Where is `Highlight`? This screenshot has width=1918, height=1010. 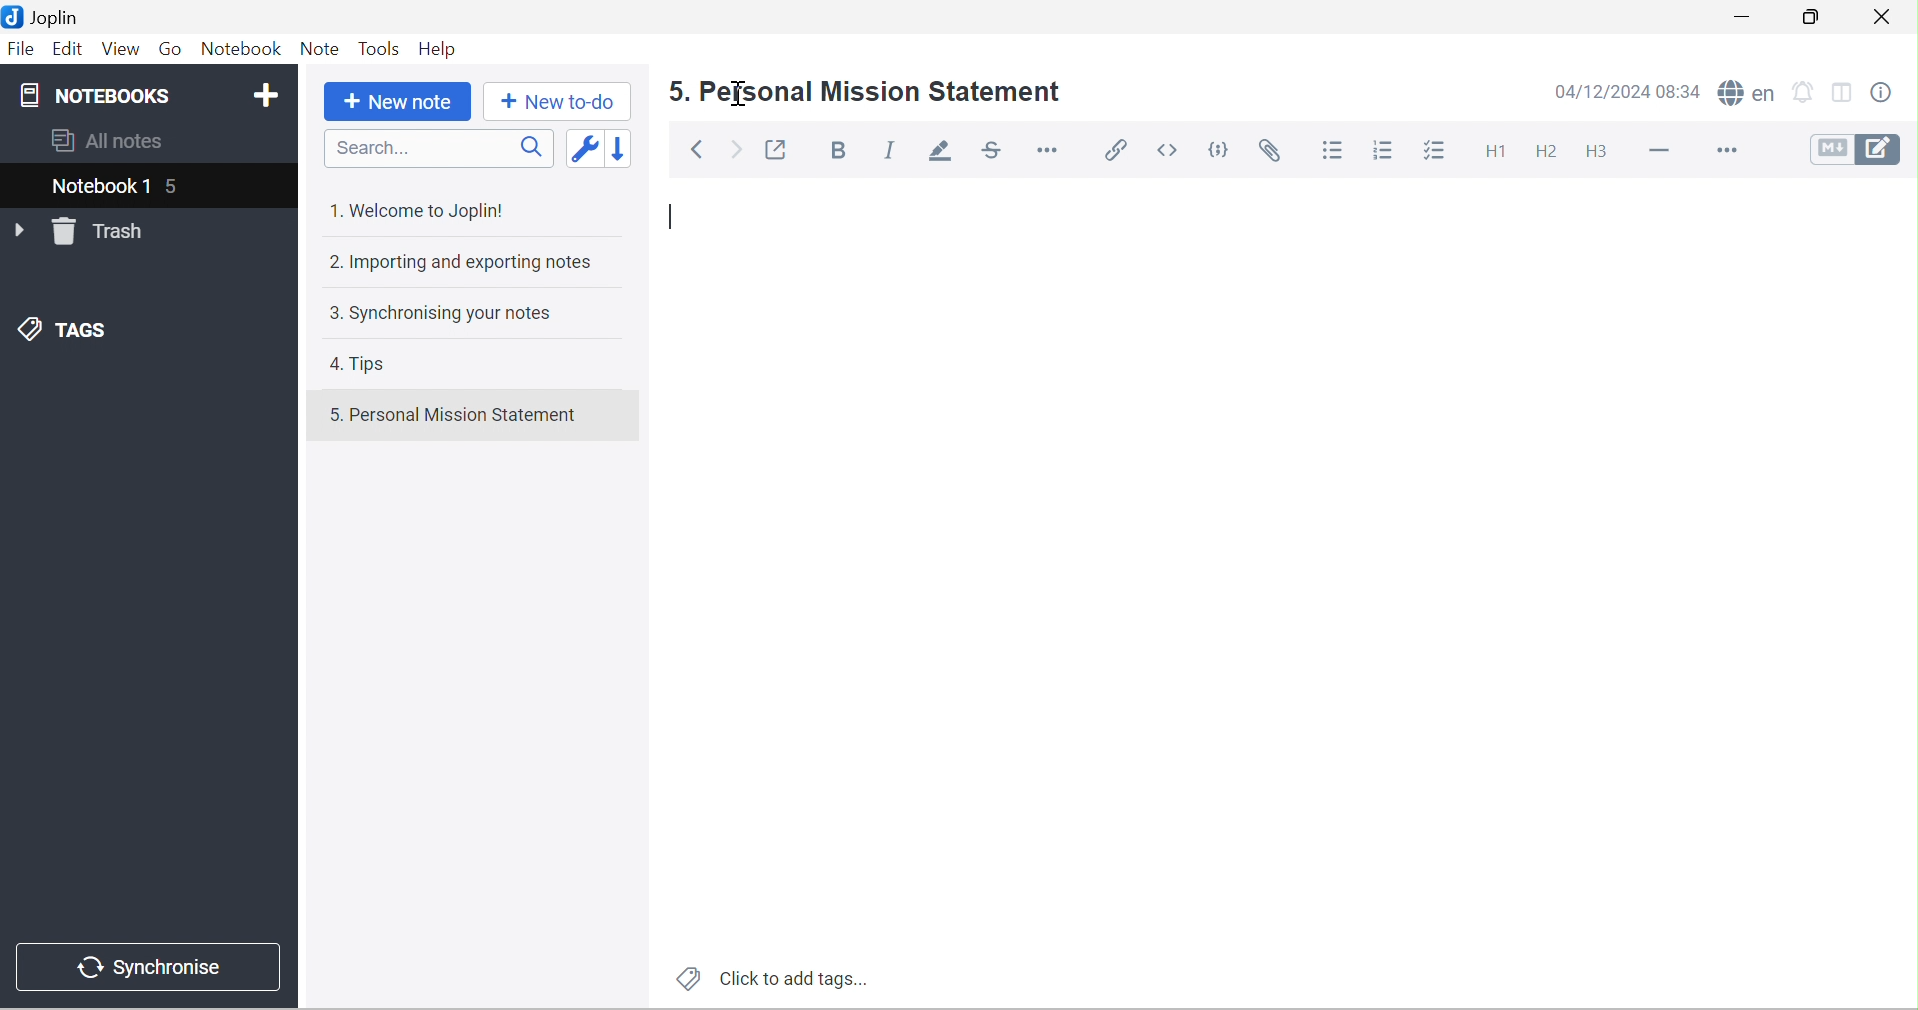 Highlight is located at coordinates (944, 152).